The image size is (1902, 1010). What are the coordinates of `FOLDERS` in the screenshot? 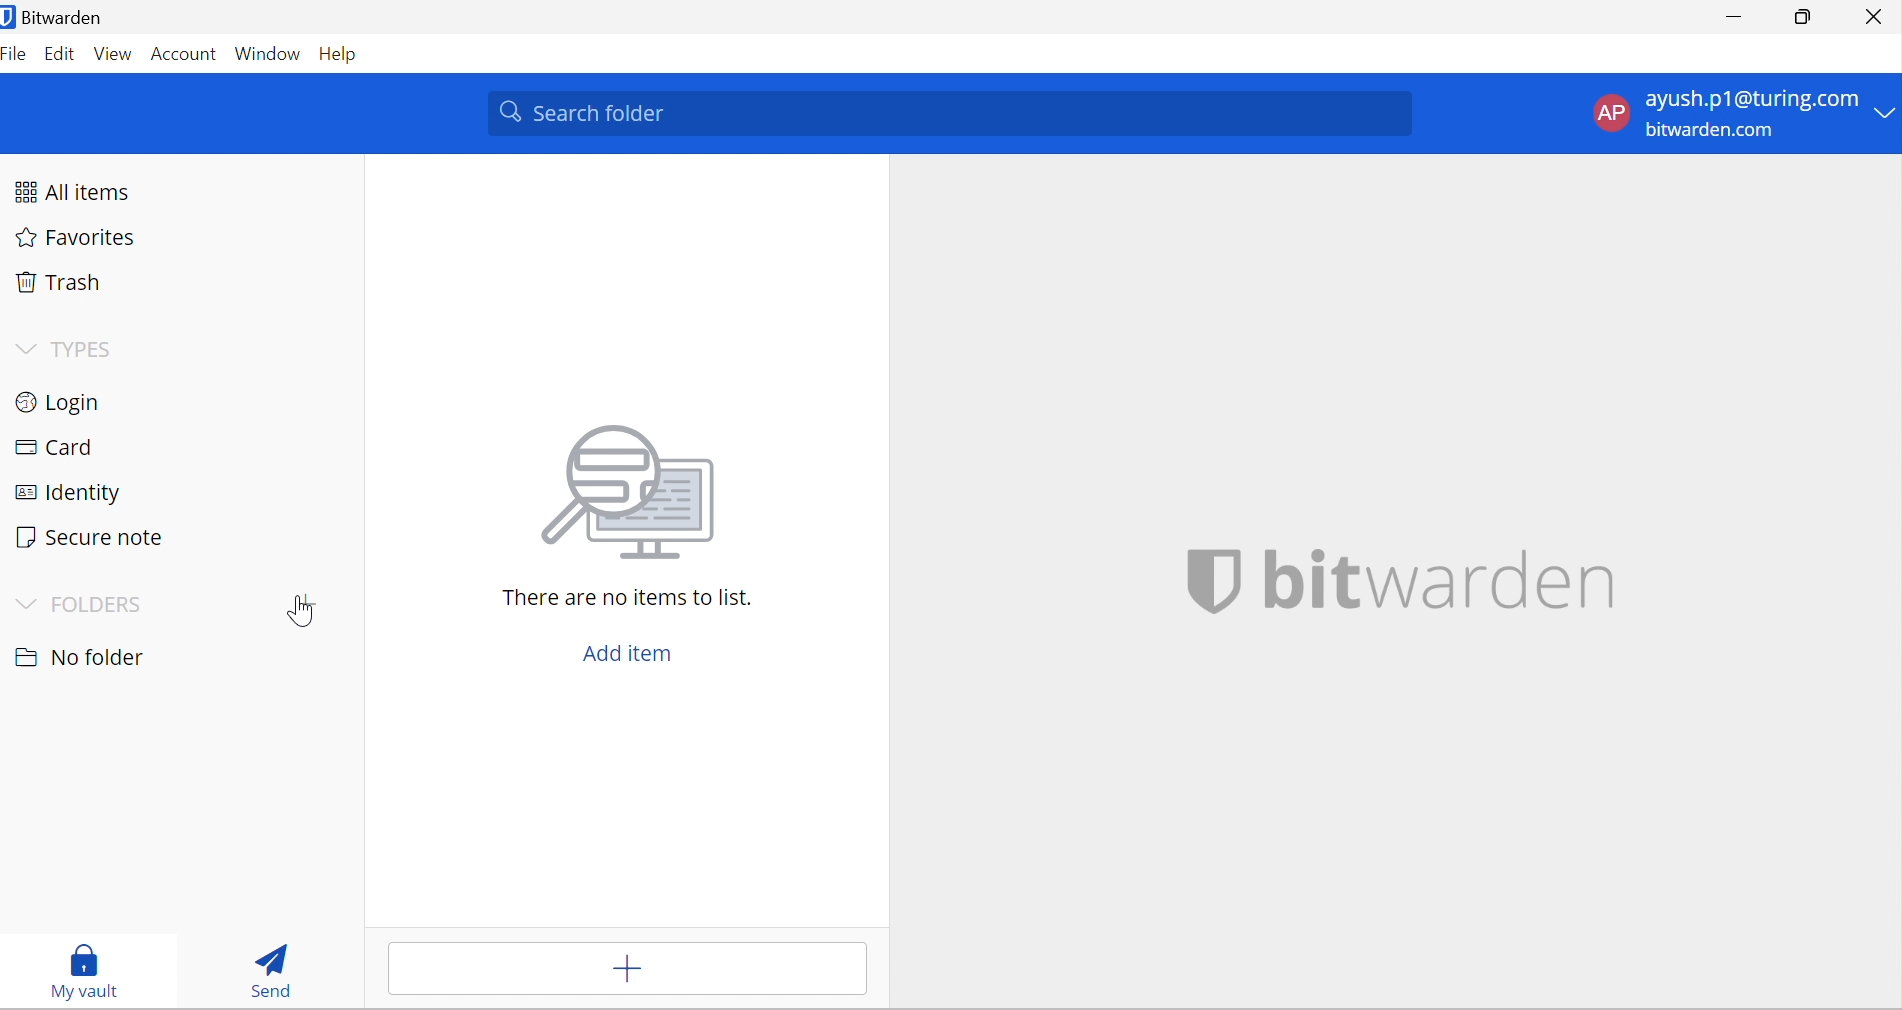 It's located at (99, 603).